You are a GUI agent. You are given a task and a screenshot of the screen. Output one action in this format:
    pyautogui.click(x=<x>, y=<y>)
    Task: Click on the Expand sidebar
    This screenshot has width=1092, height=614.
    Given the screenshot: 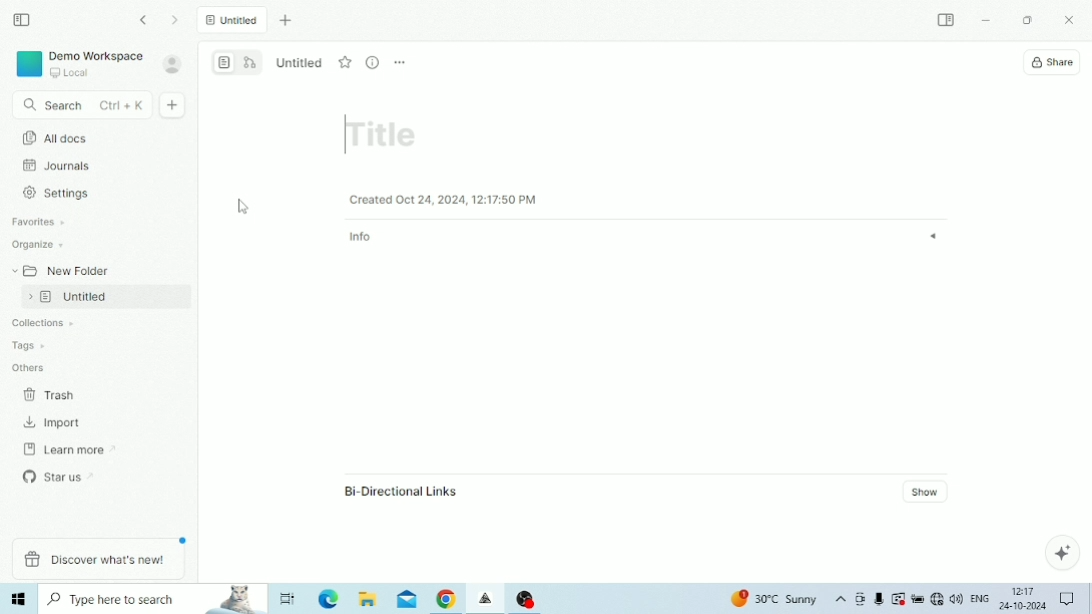 What is the action you would take?
    pyautogui.click(x=947, y=19)
    